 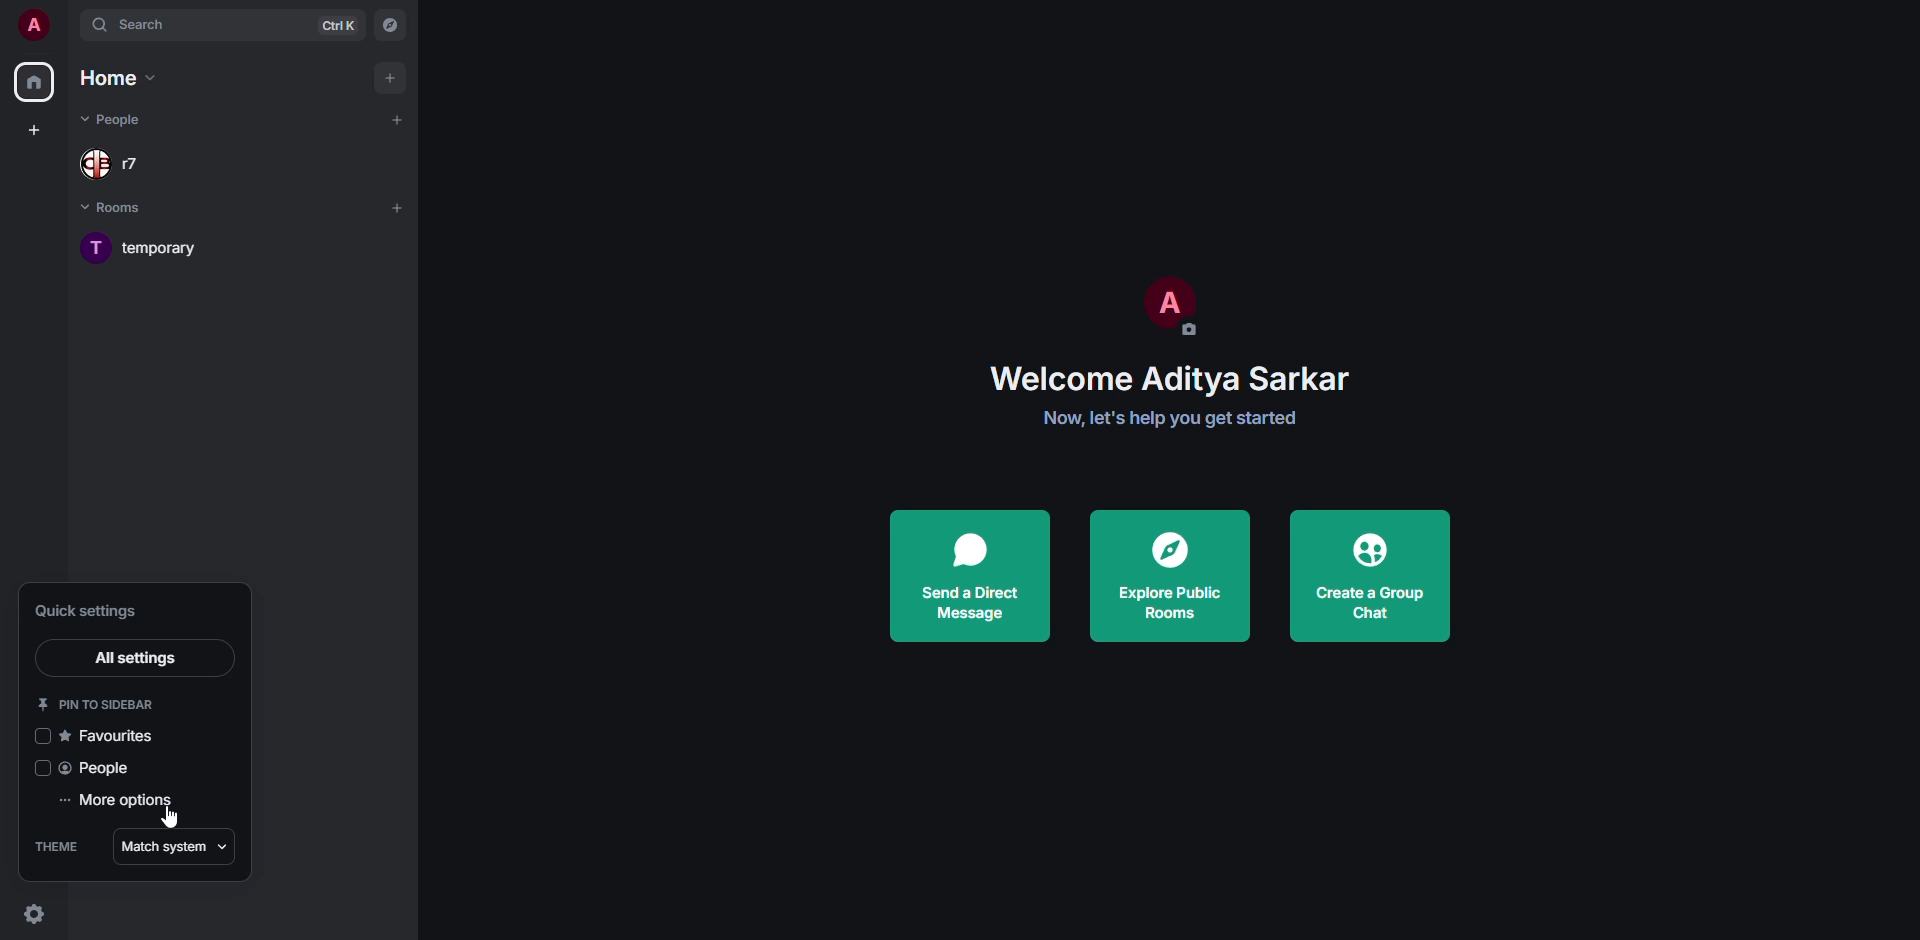 I want to click on add, so click(x=397, y=118).